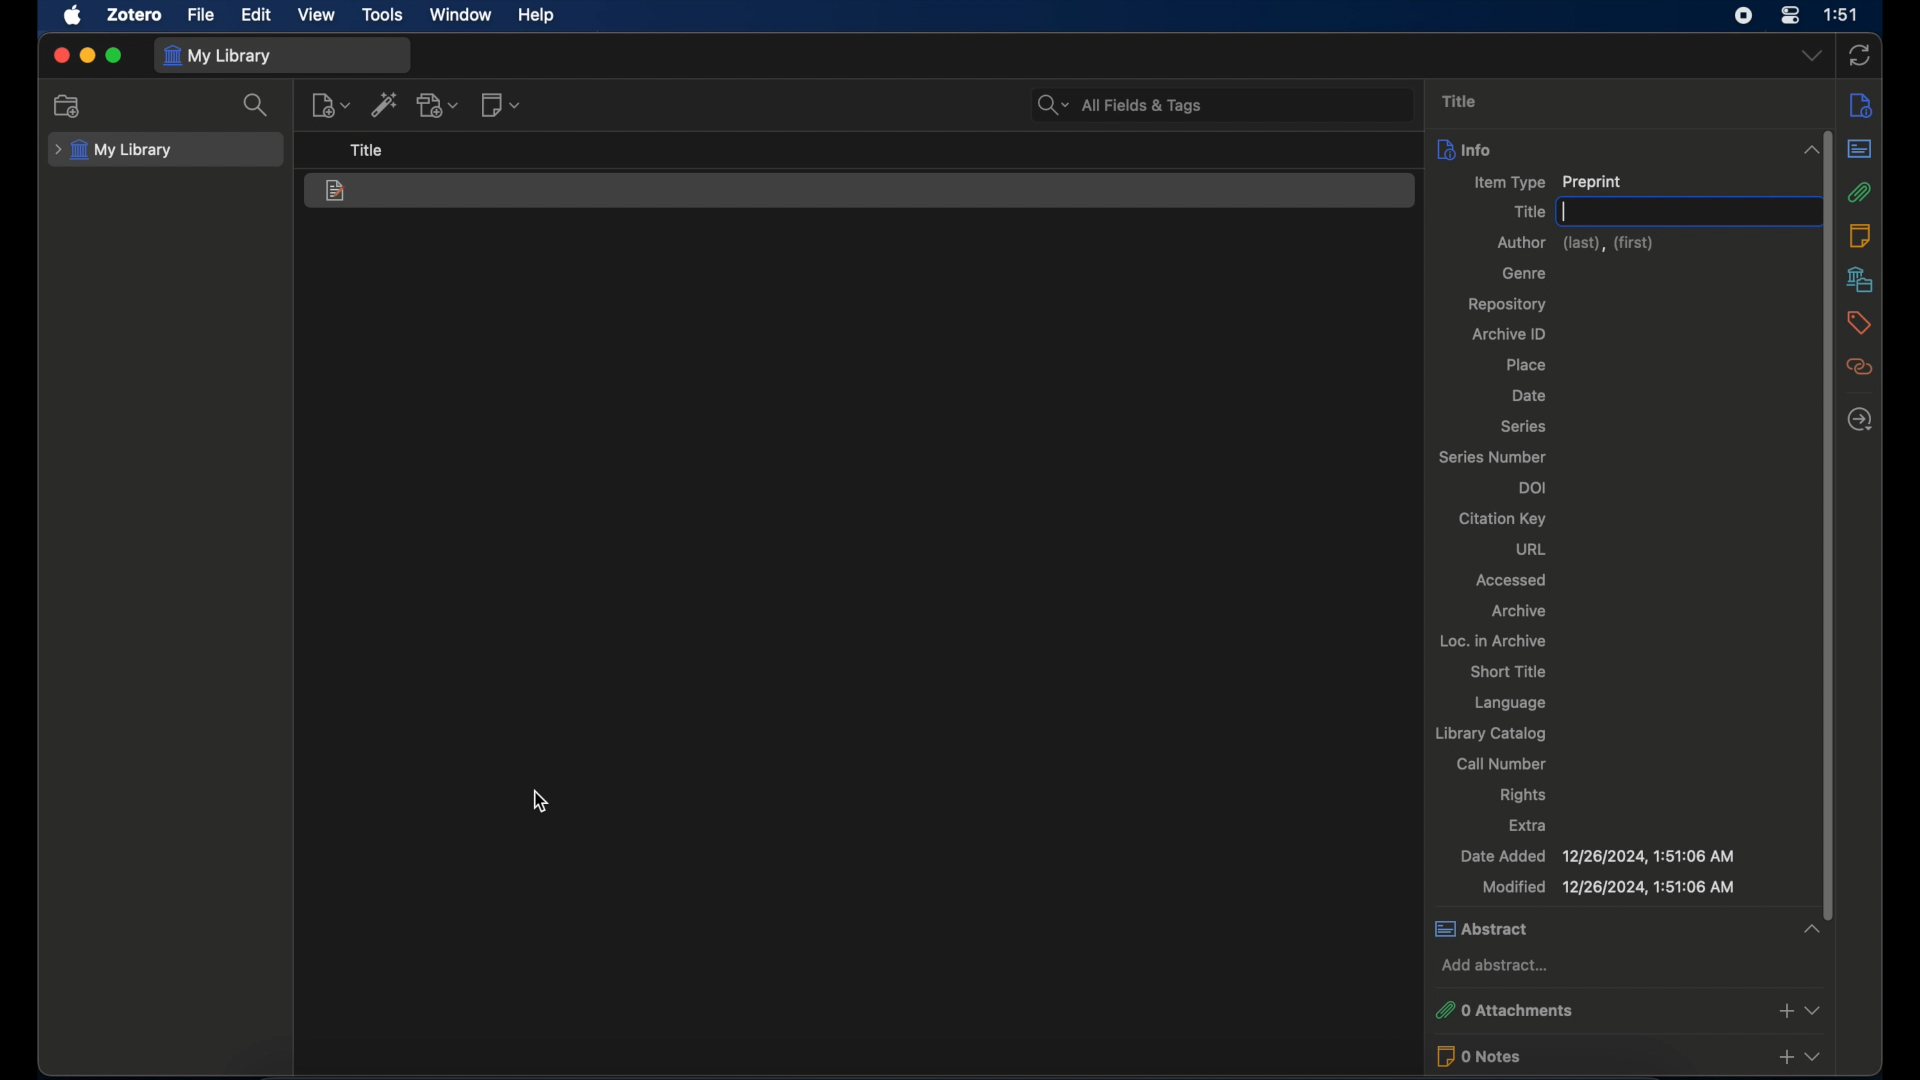 The width and height of the screenshot is (1920, 1080). I want to click on library catalog, so click(1489, 734).